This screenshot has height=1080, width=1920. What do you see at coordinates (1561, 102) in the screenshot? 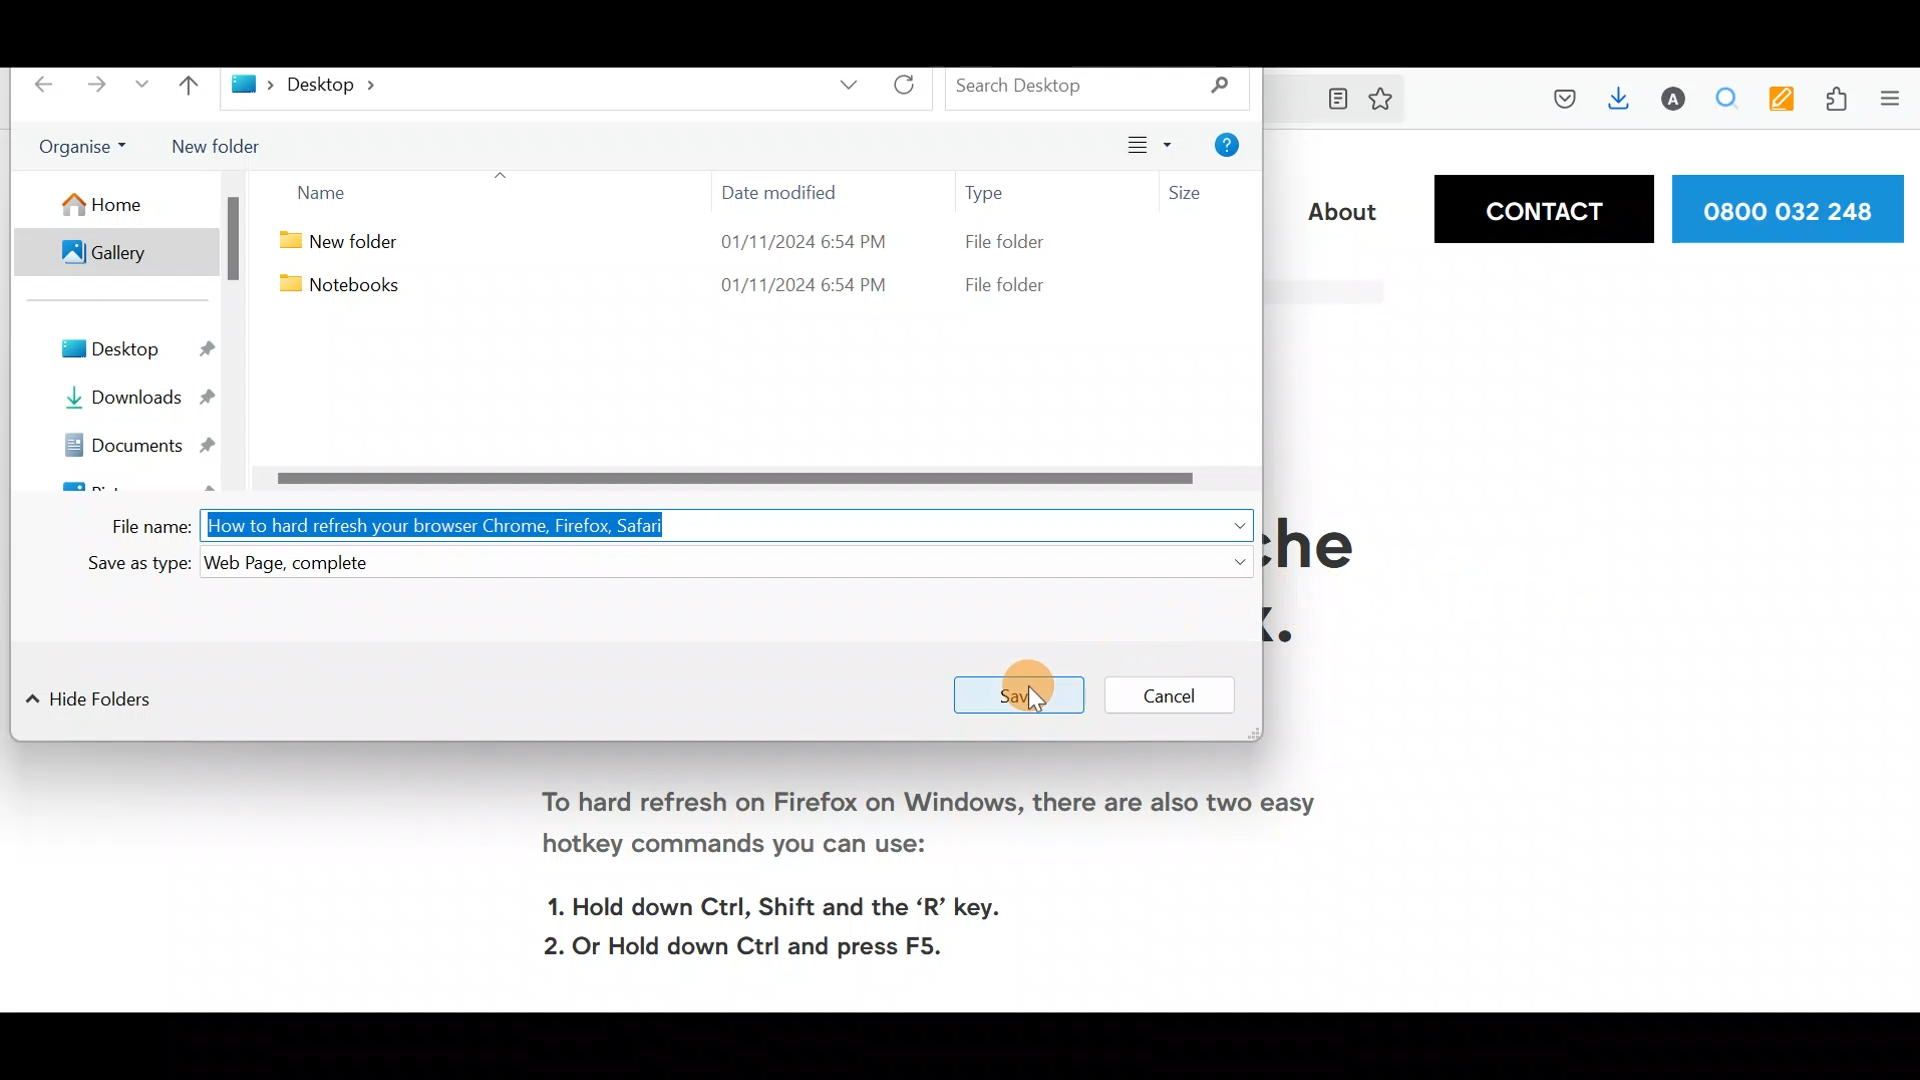
I see `Save to pocket` at bounding box center [1561, 102].